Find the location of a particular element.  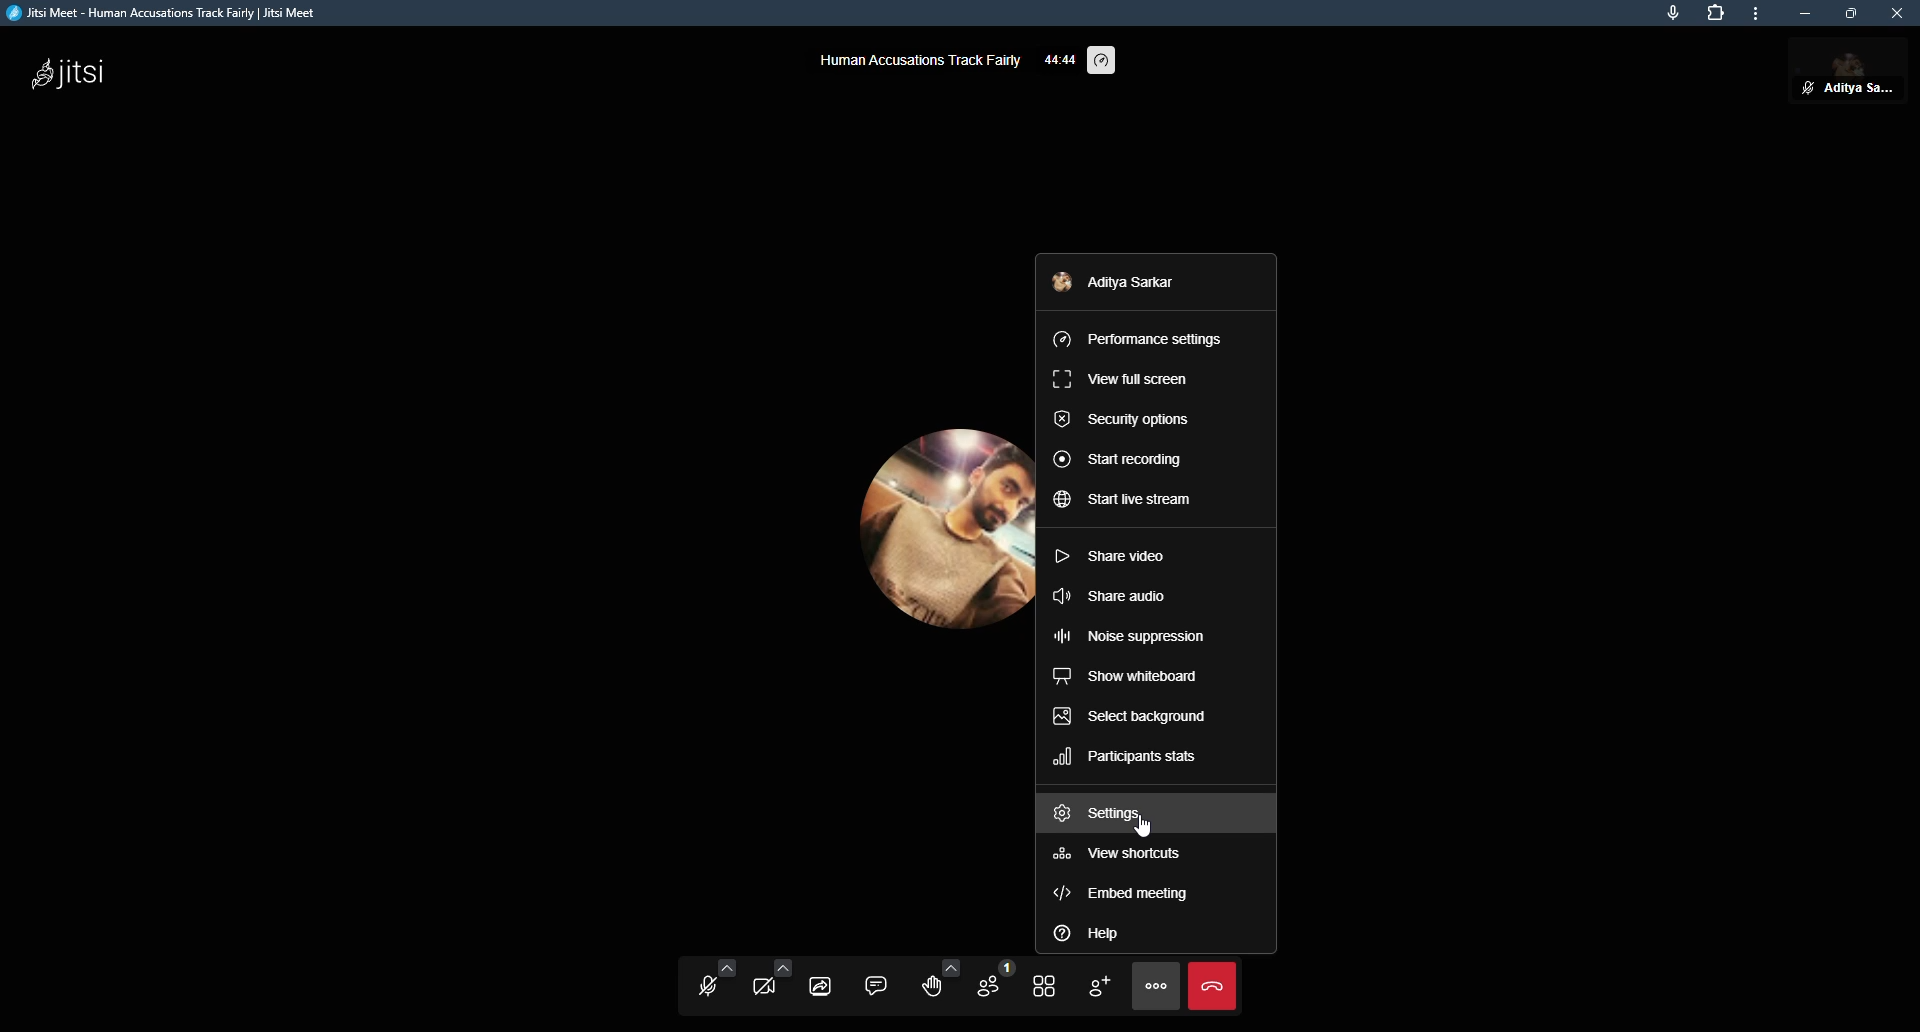

embed meeting is located at coordinates (1124, 893).